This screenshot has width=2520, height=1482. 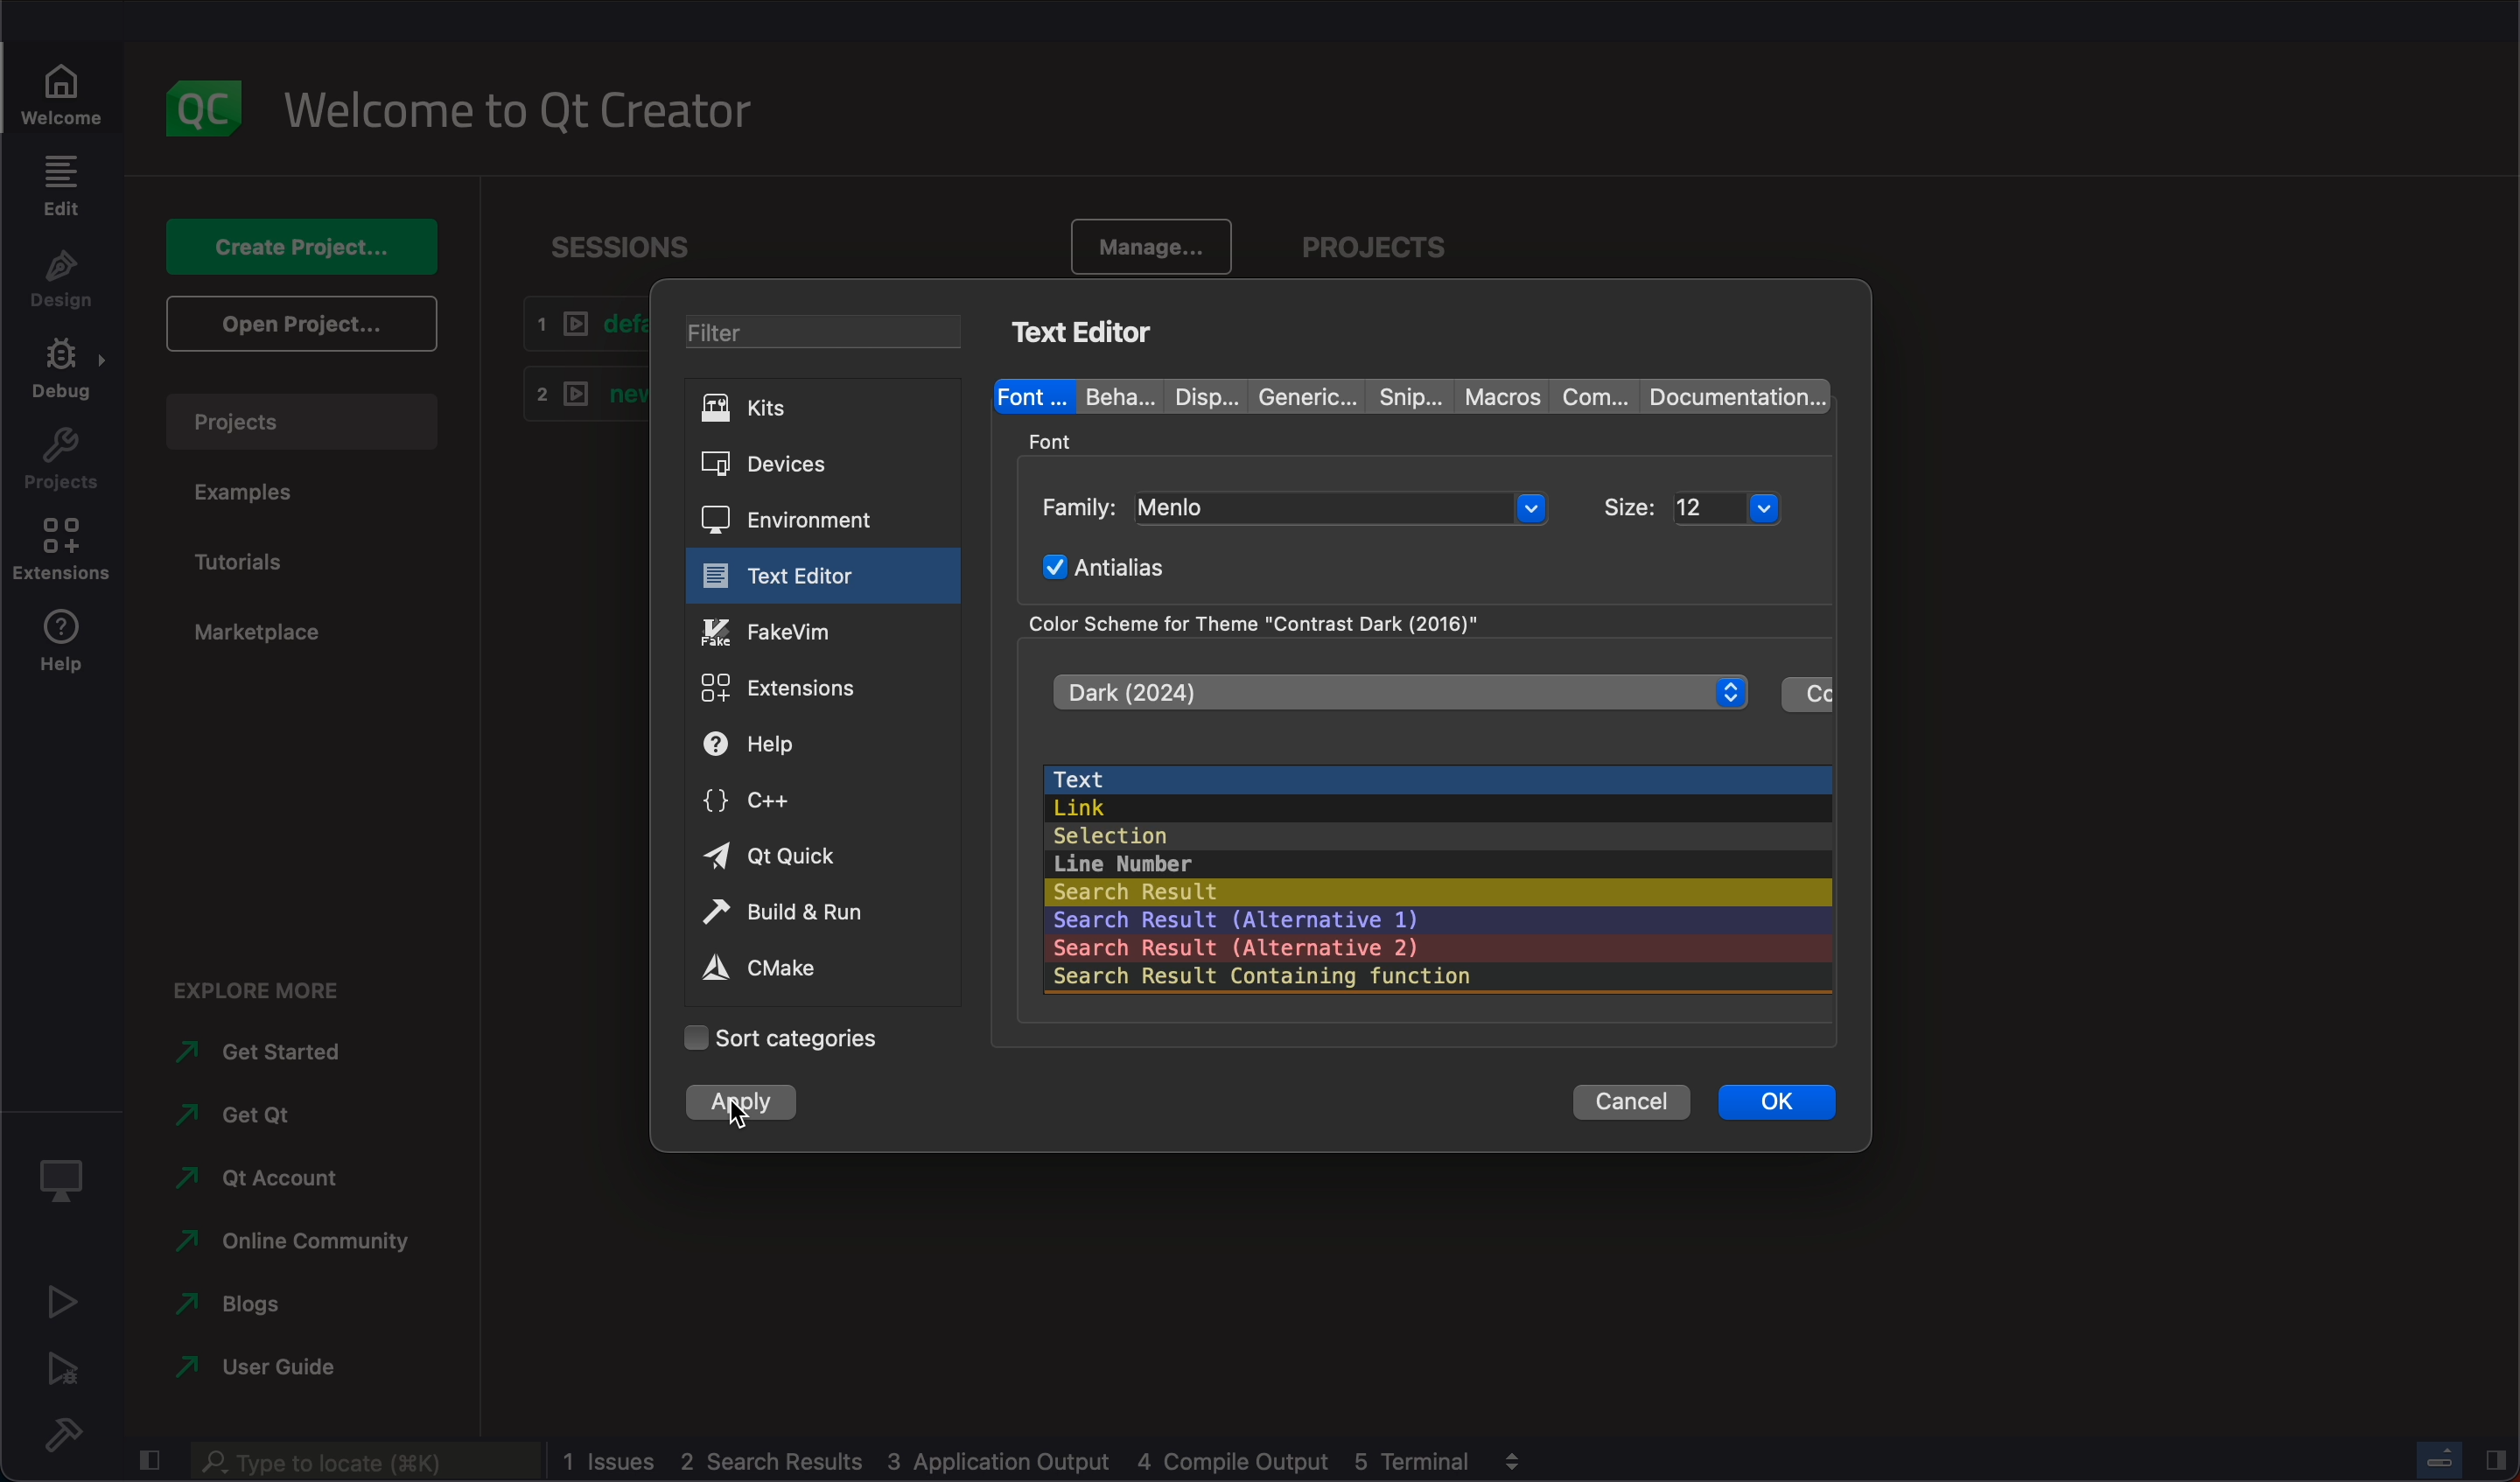 I want to click on build, so click(x=57, y=1432).